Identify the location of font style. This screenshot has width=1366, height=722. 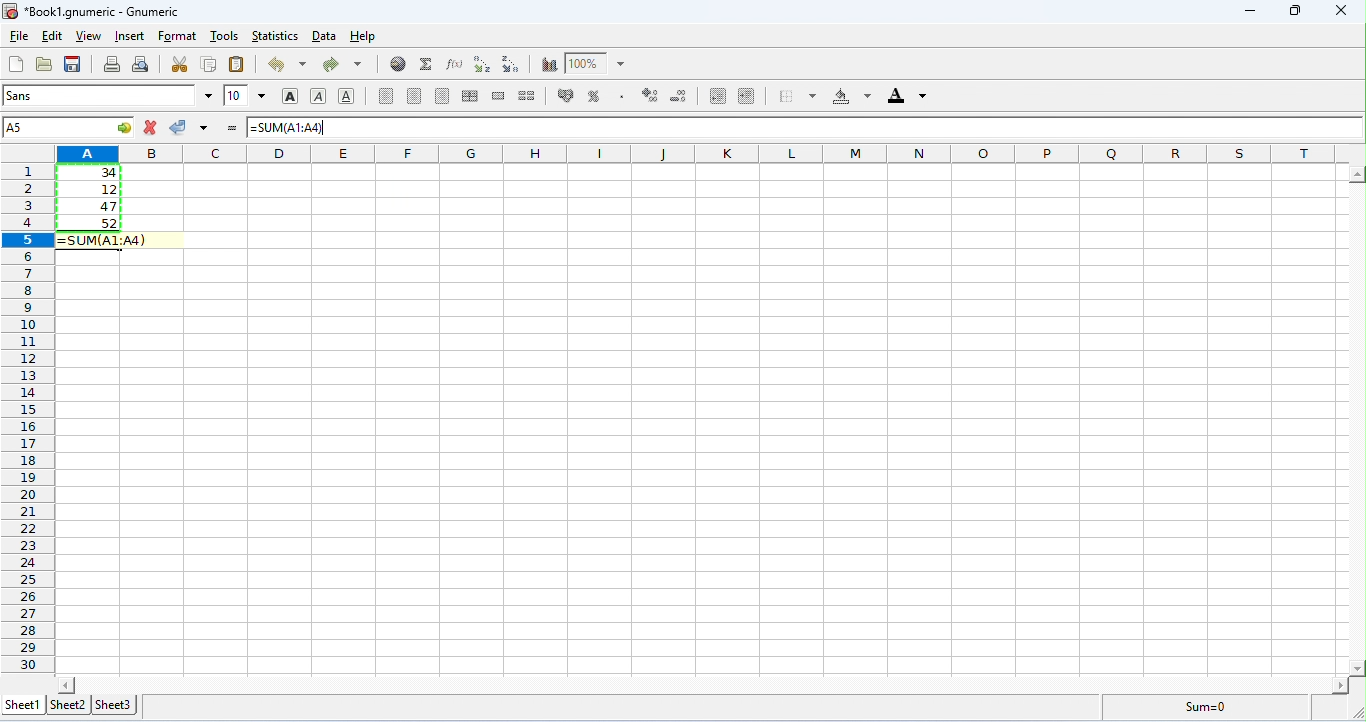
(108, 95).